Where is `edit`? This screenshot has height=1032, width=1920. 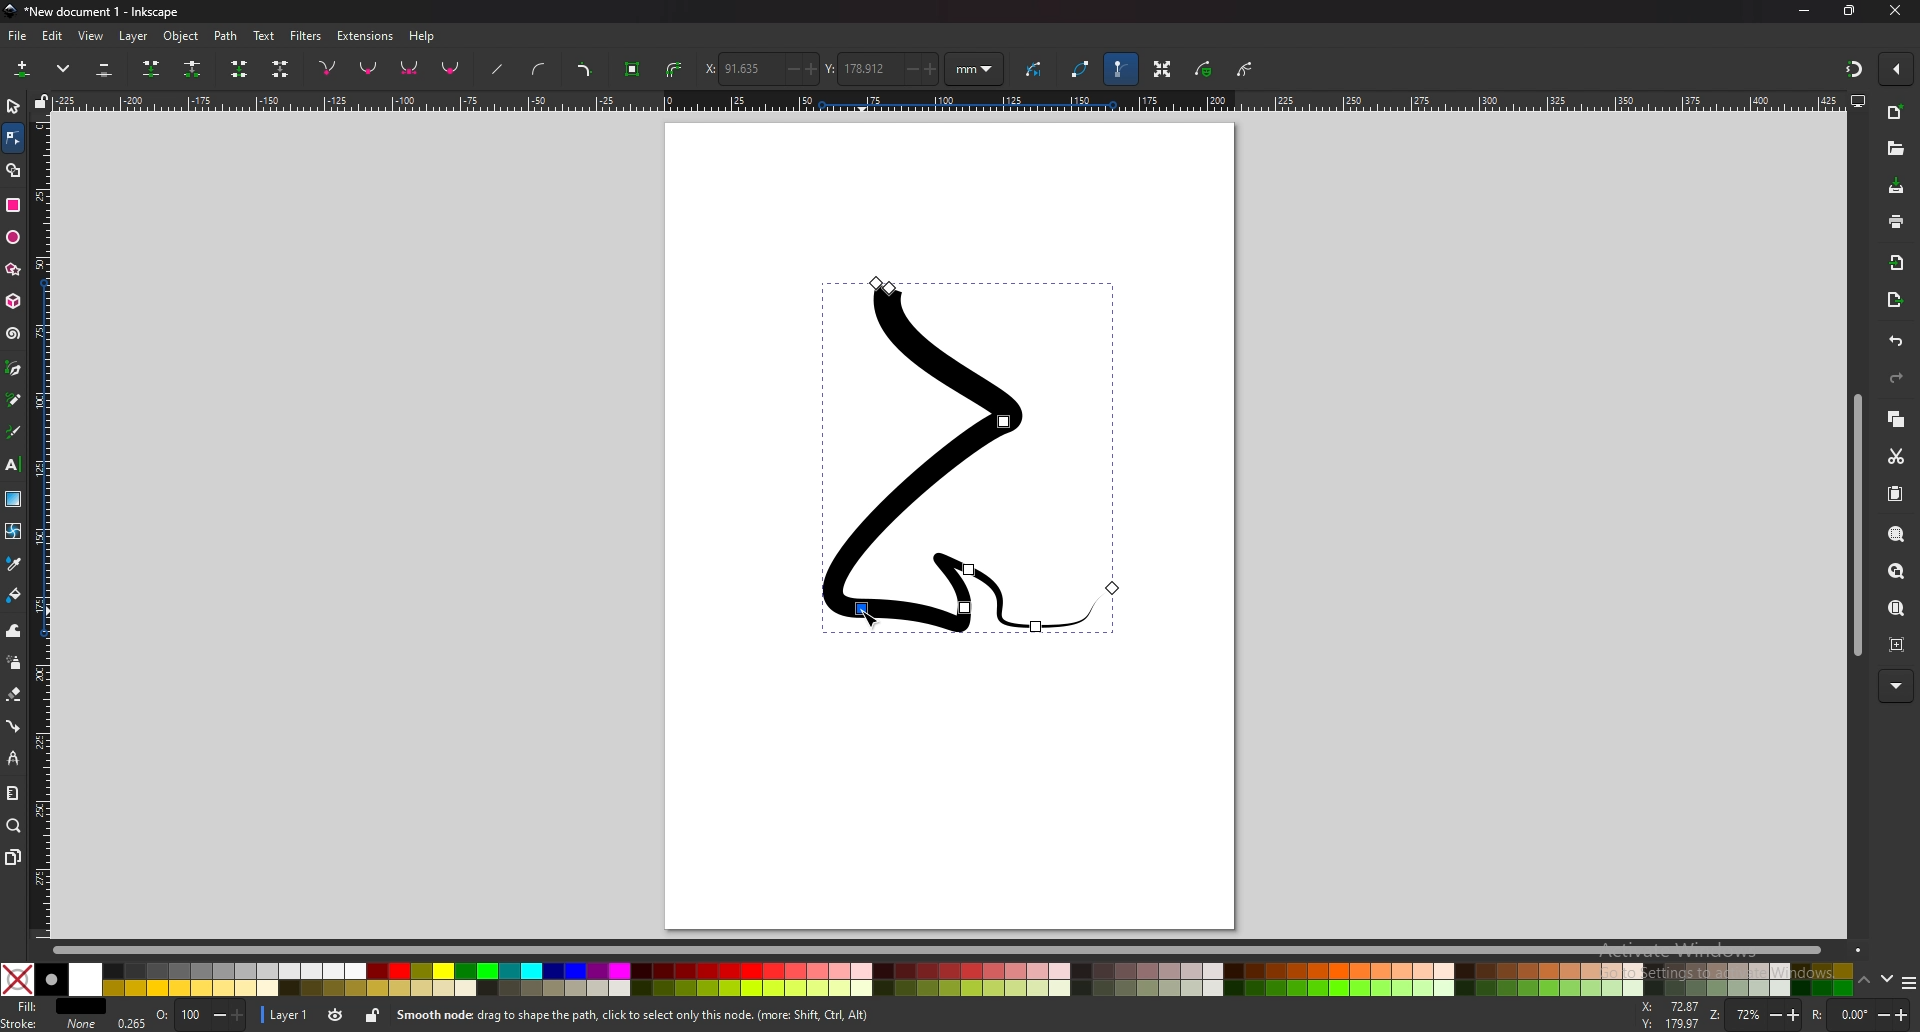 edit is located at coordinates (55, 35).